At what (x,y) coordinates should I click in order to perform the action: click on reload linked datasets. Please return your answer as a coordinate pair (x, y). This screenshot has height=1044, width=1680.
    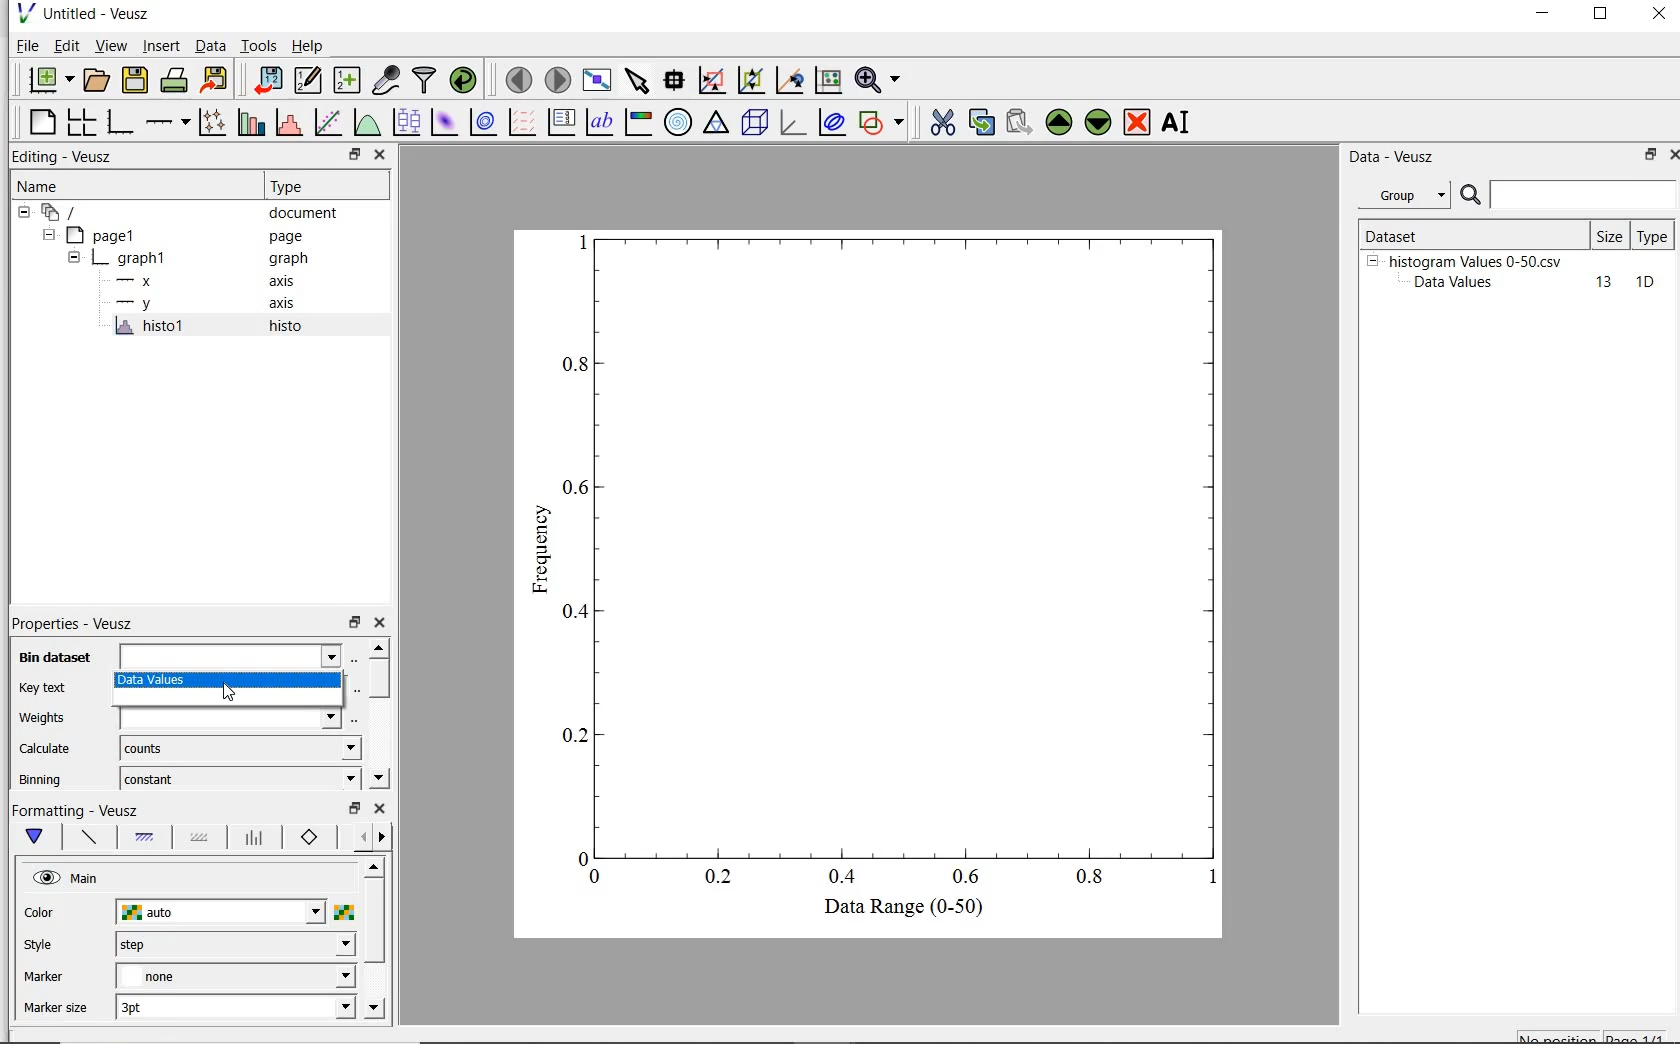
    Looking at the image, I should click on (467, 80).